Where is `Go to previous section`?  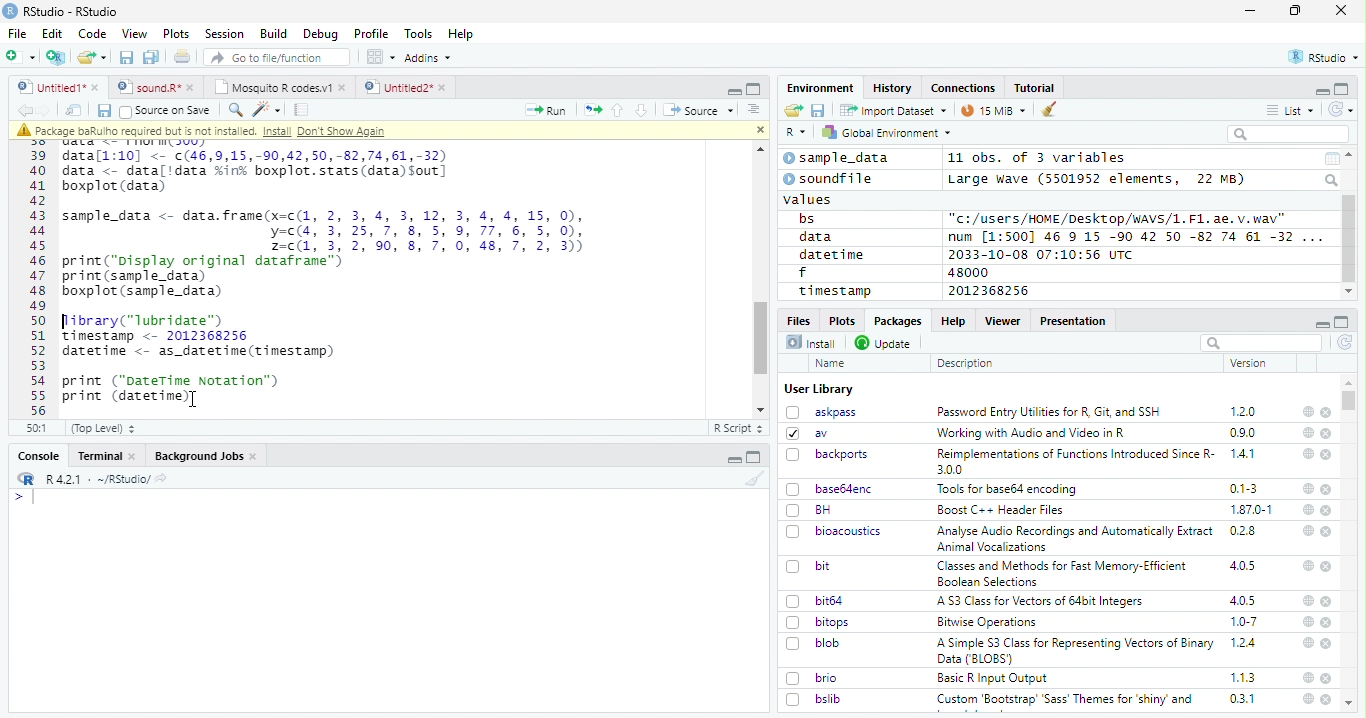
Go to previous section is located at coordinates (619, 110).